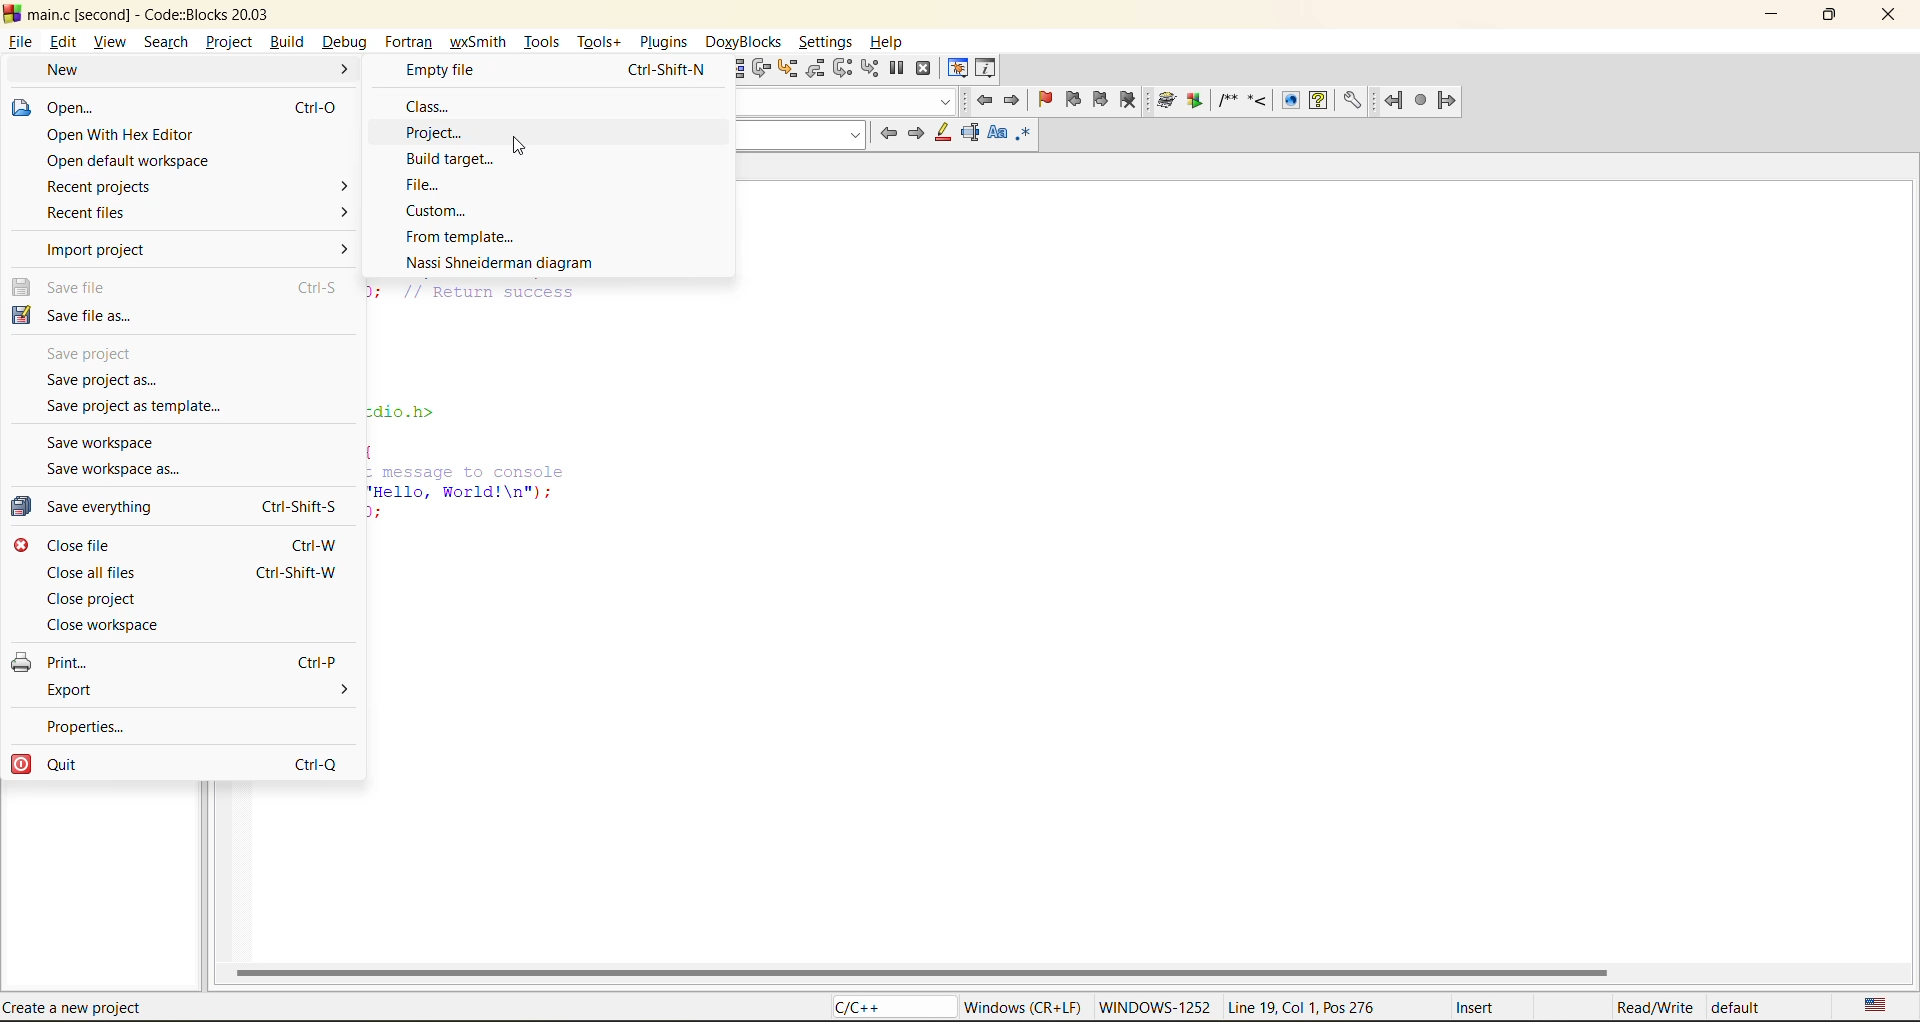  Describe the element at coordinates (480, 290) in the screenshot. I see `J; // Return success` at that location.